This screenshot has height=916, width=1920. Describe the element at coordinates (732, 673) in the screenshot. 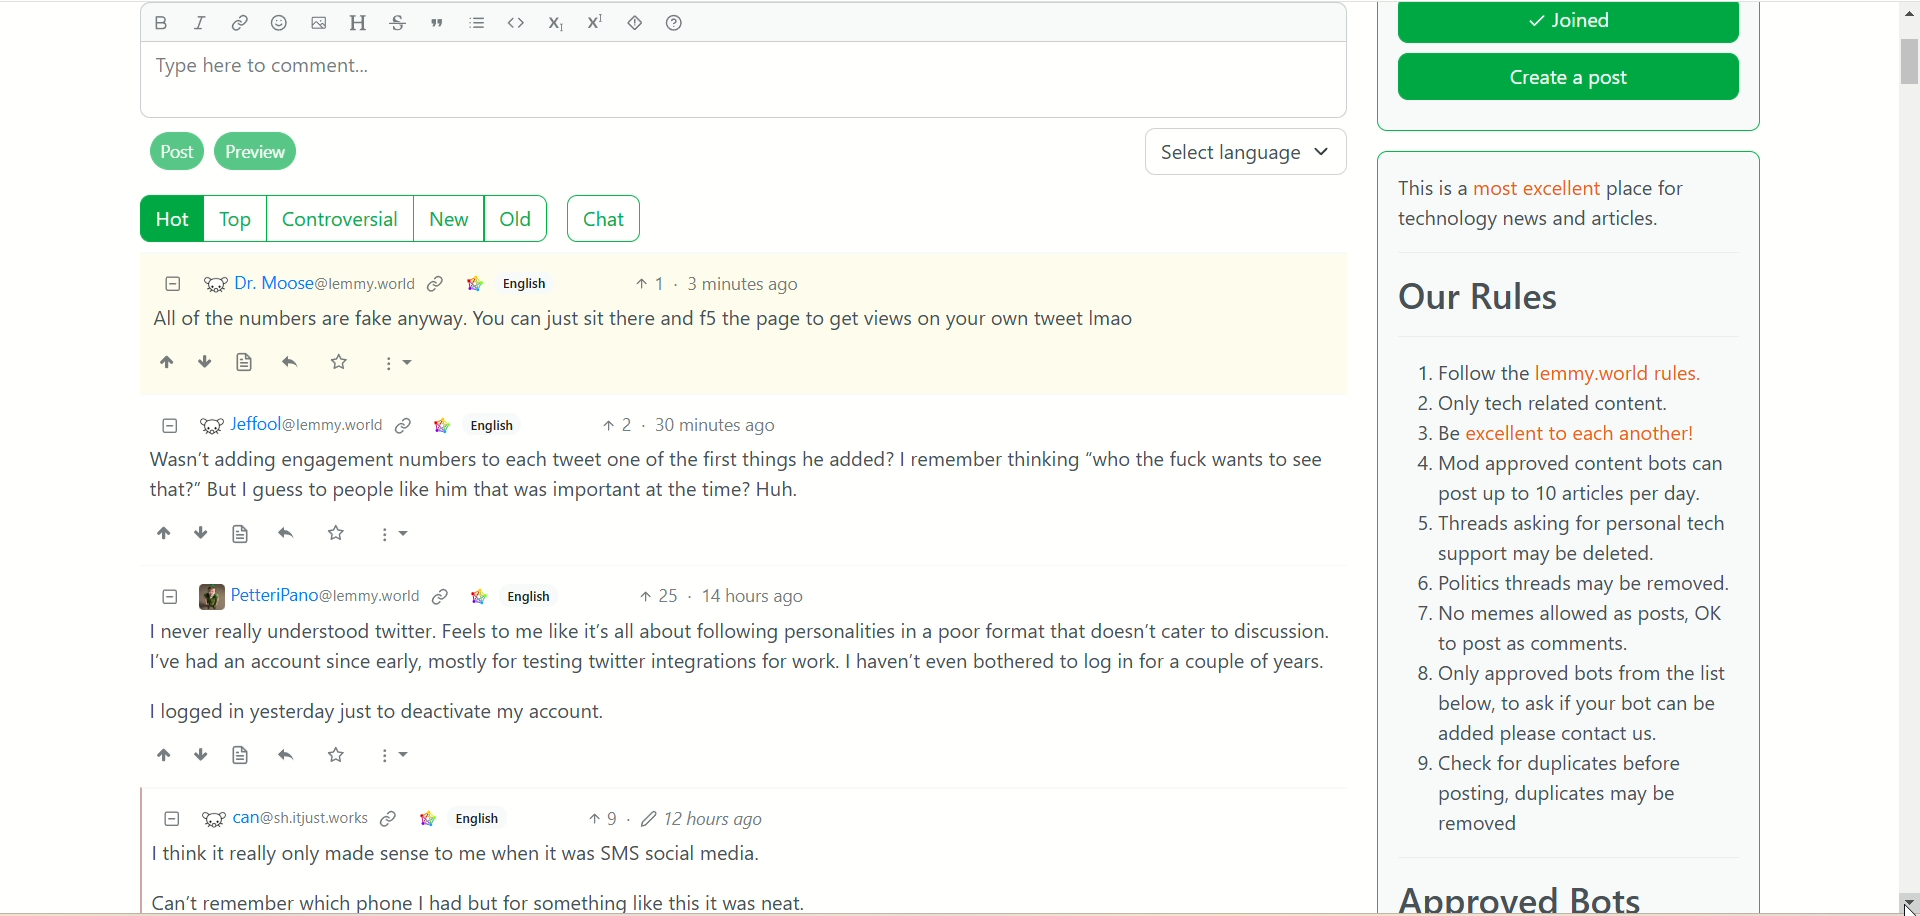

I see `| never really understood twitter. Feels to me like it’s all about following personalities in a poor format that doesn’t cater to discussion.
I've had an account since early, mostly for testing twitter integrations for work. I haven't even bothered to log in for a couple of years.
I logged in yesterday just to deactivate my account.` at that location.